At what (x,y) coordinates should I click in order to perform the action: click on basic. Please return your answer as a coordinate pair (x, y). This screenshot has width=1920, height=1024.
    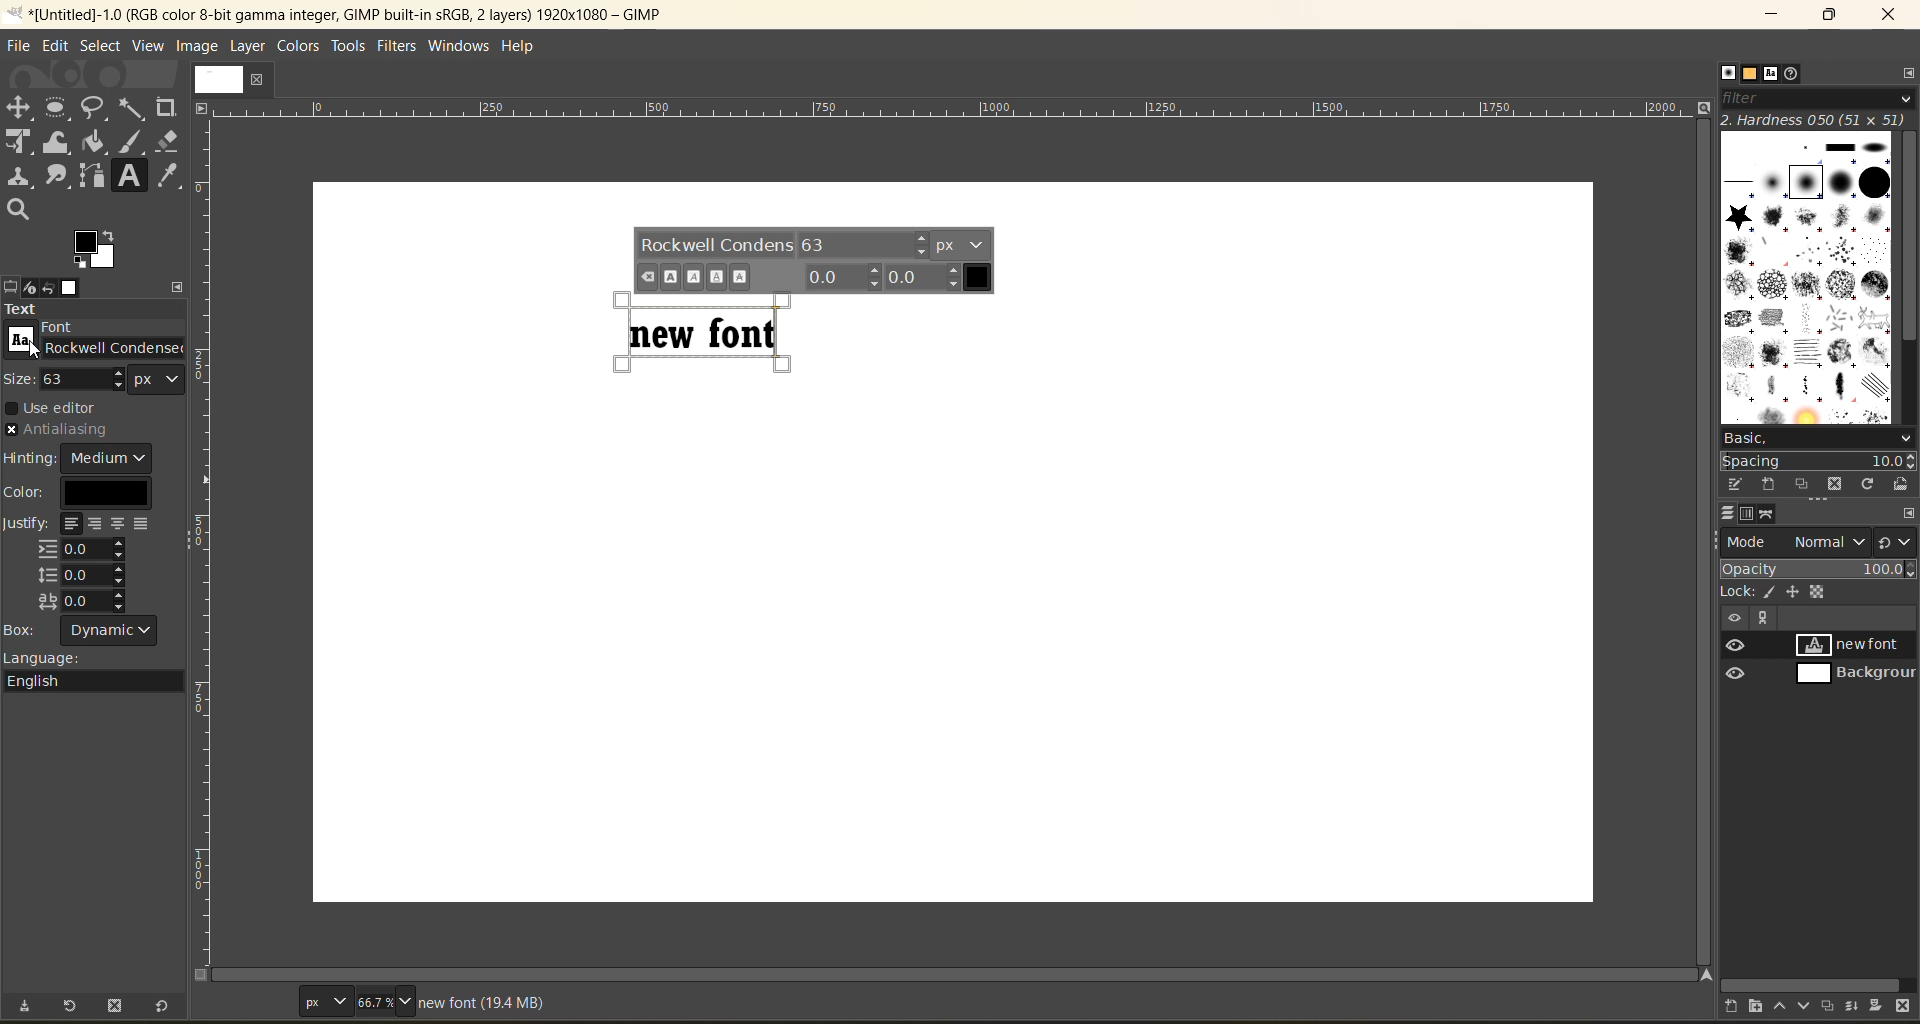
    Looking at the image, I should click on (1819, 439).